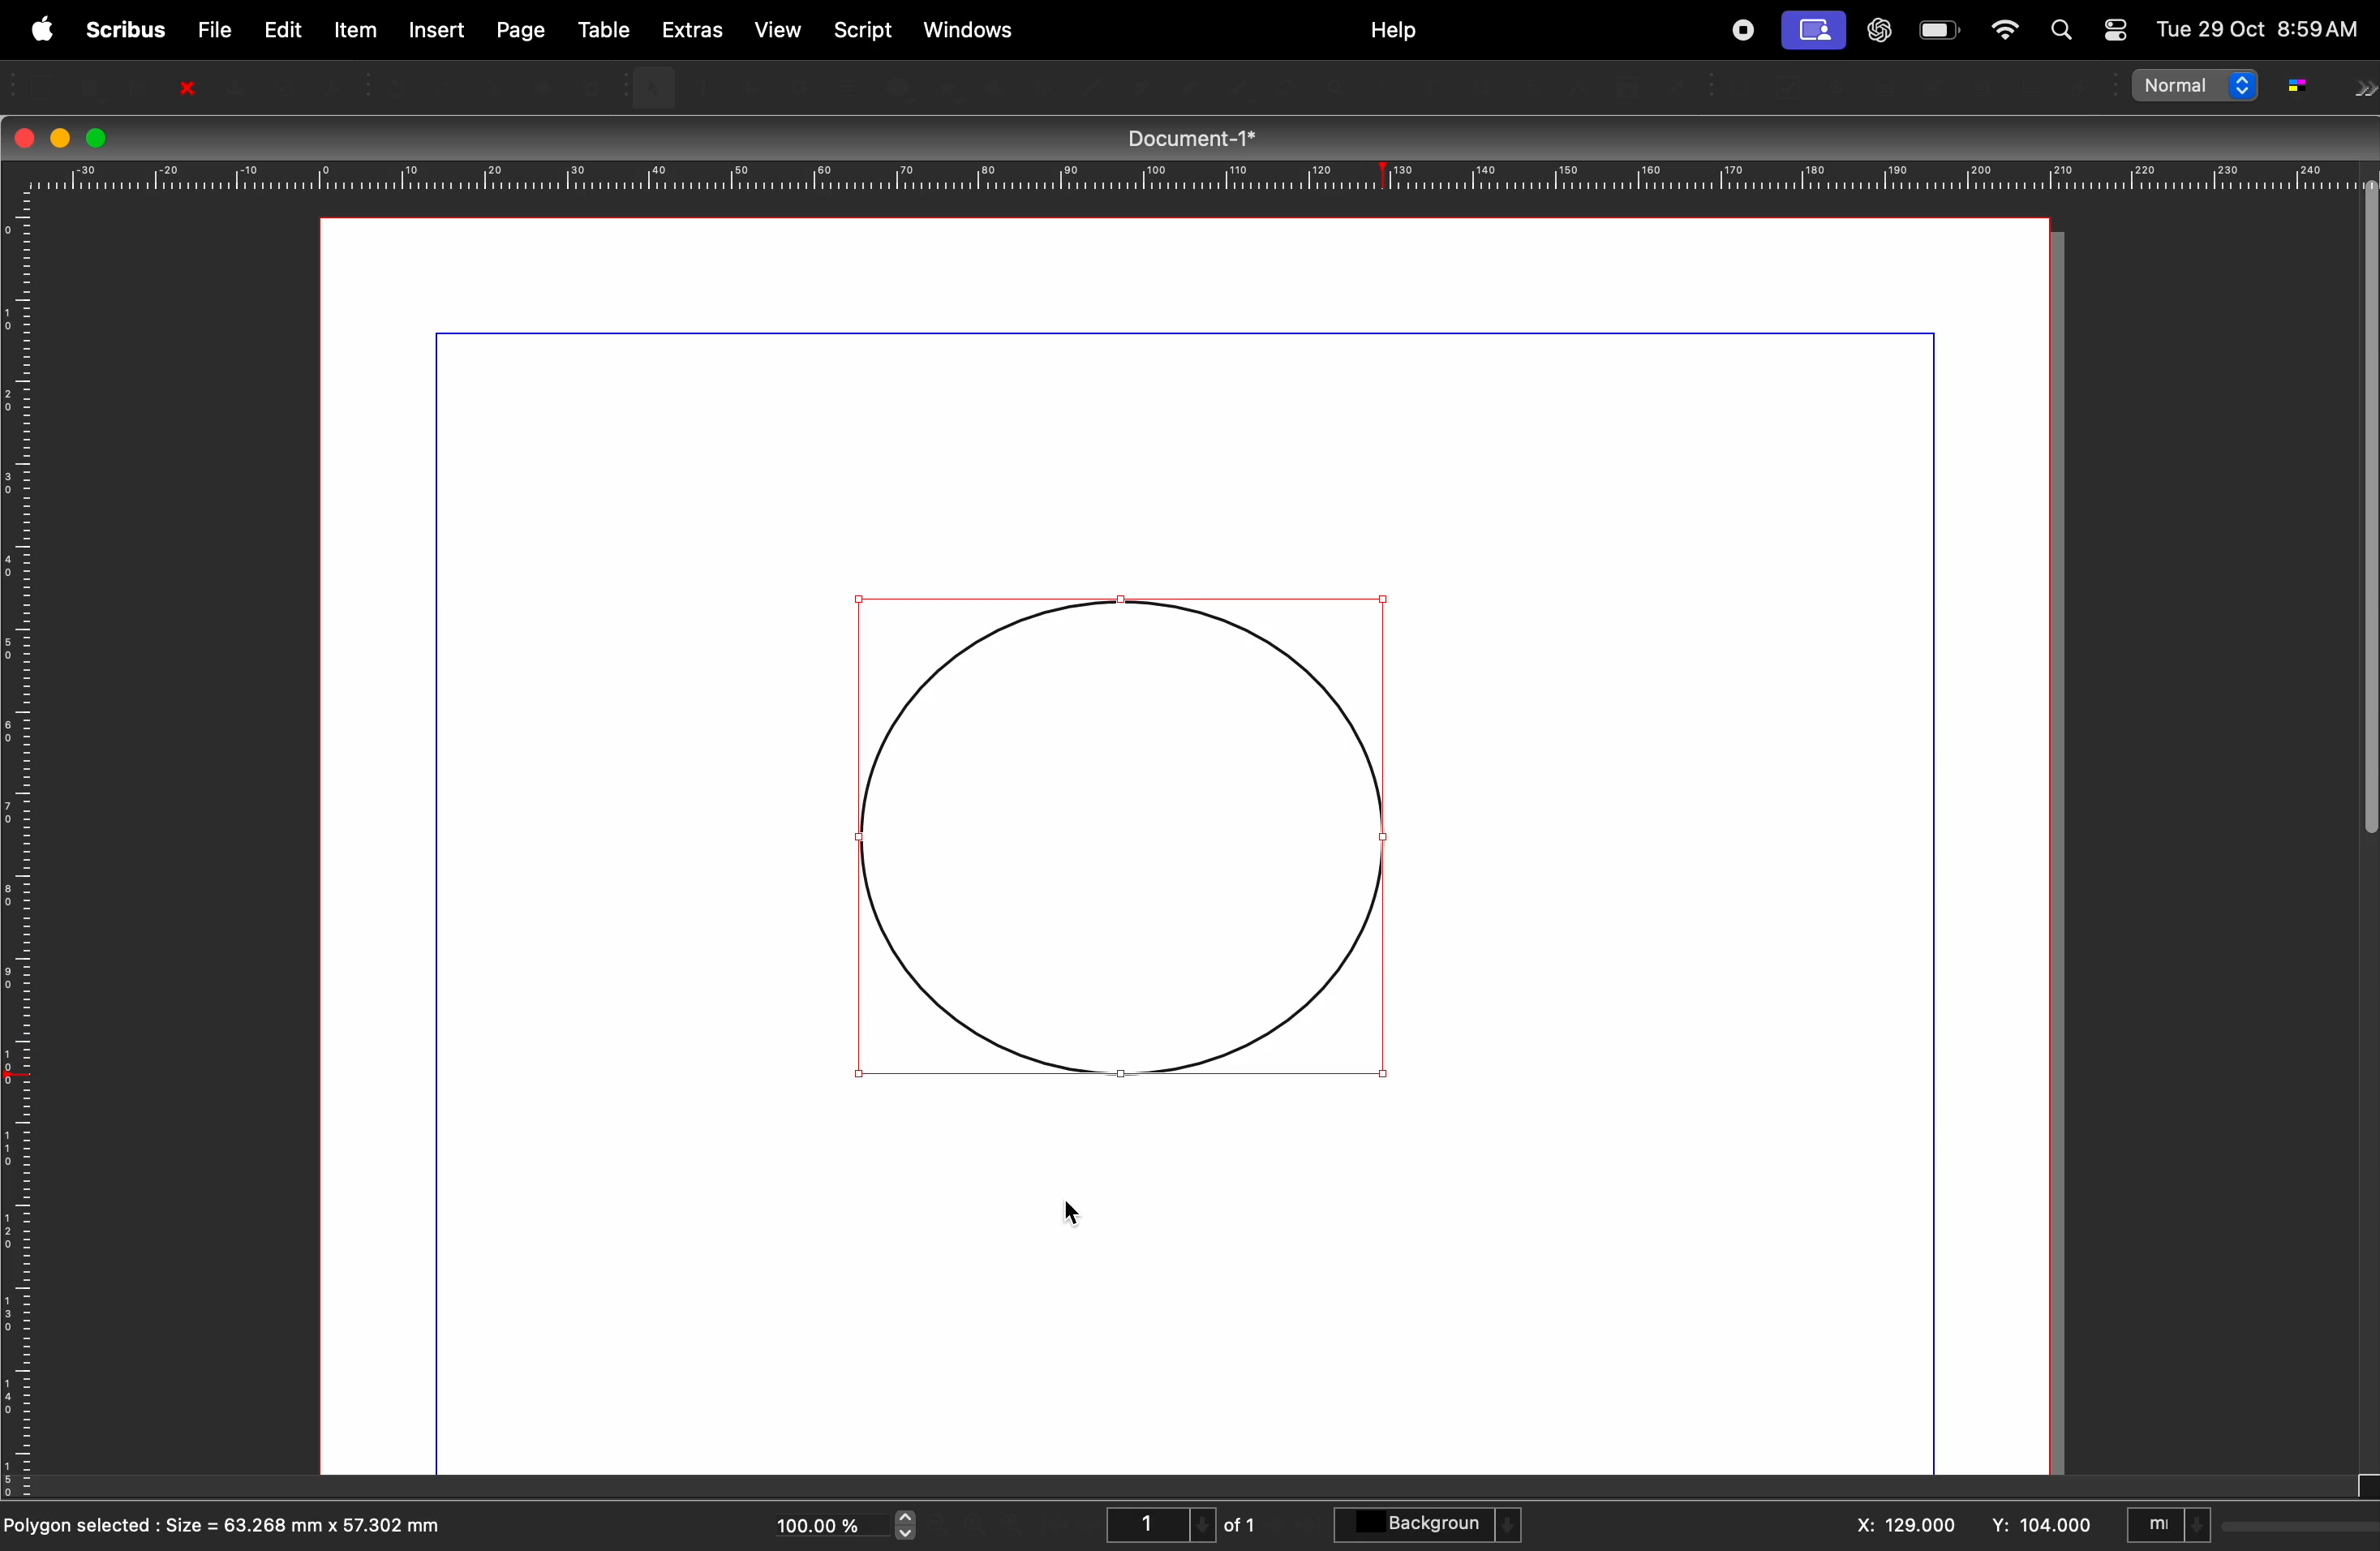  I want to click on save, so click(139, 85).